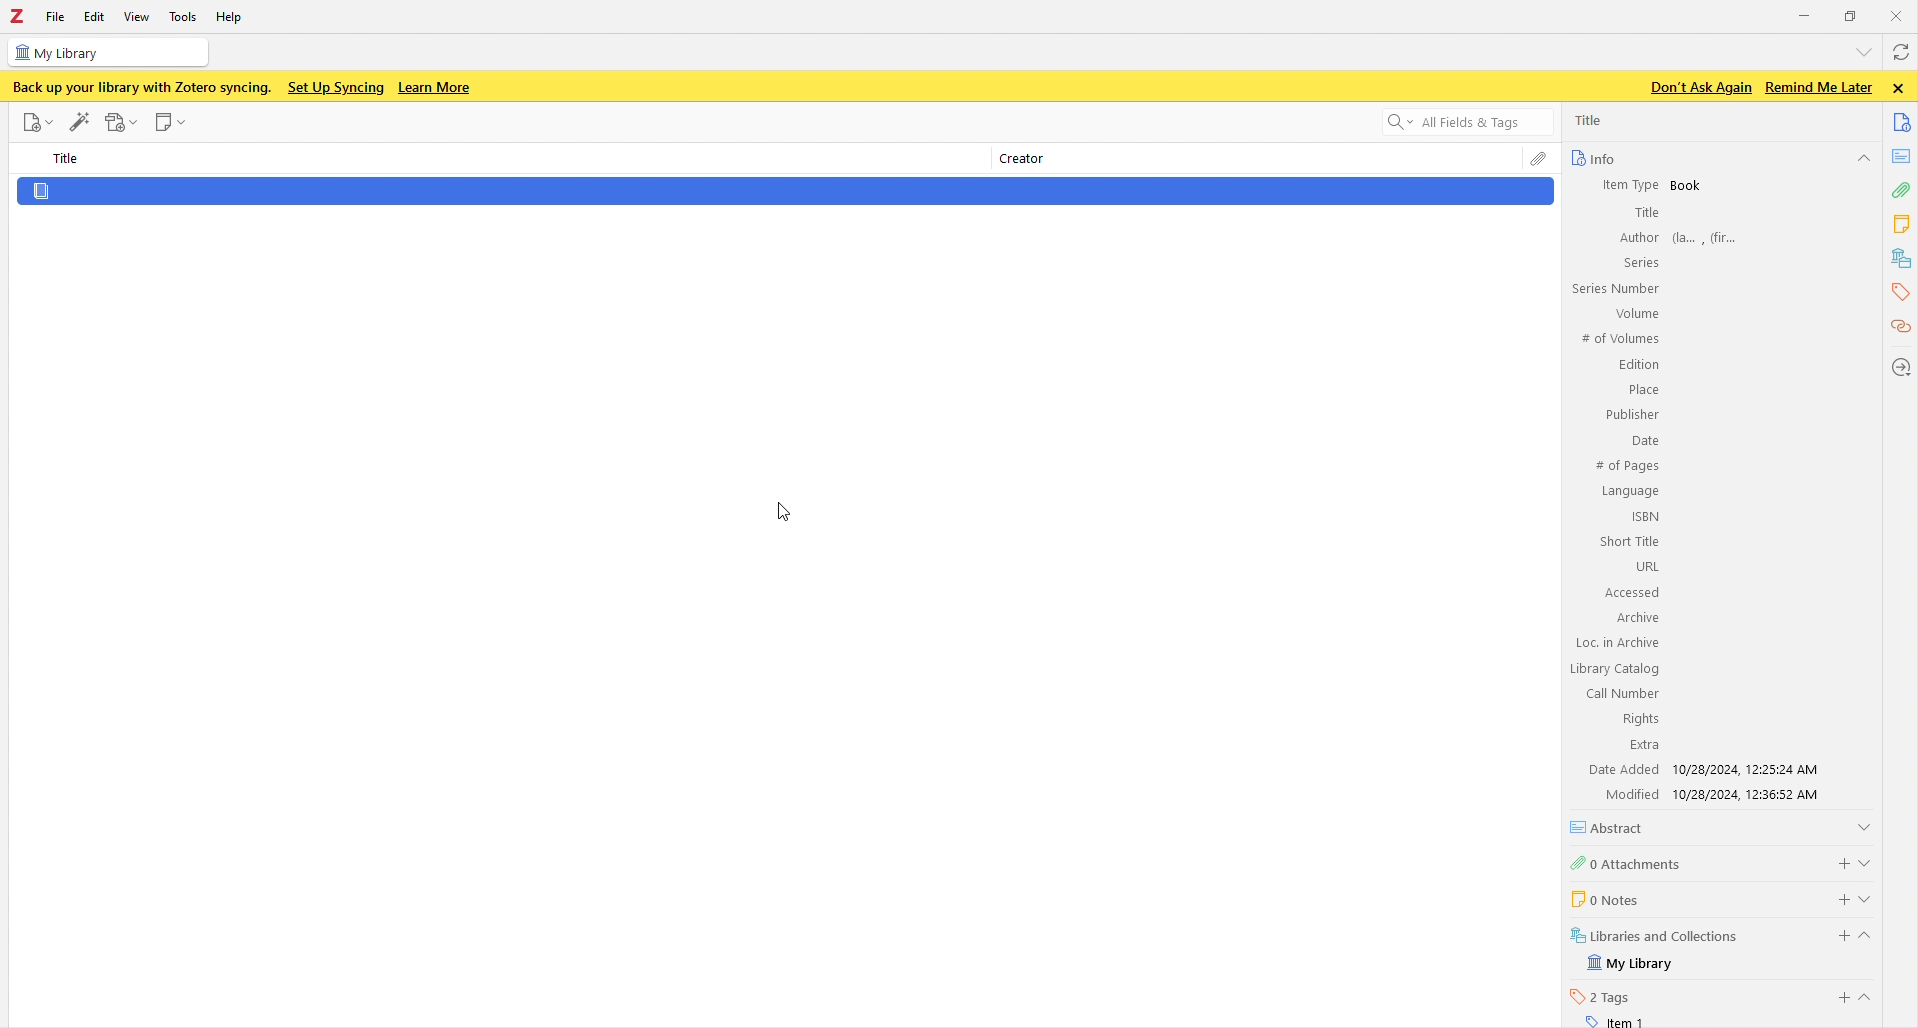 This screenshot has width=1918, height=1028. Describe the element at coordinates (1455, 124) in the screenshot. I see `All fields and tags` at that location.